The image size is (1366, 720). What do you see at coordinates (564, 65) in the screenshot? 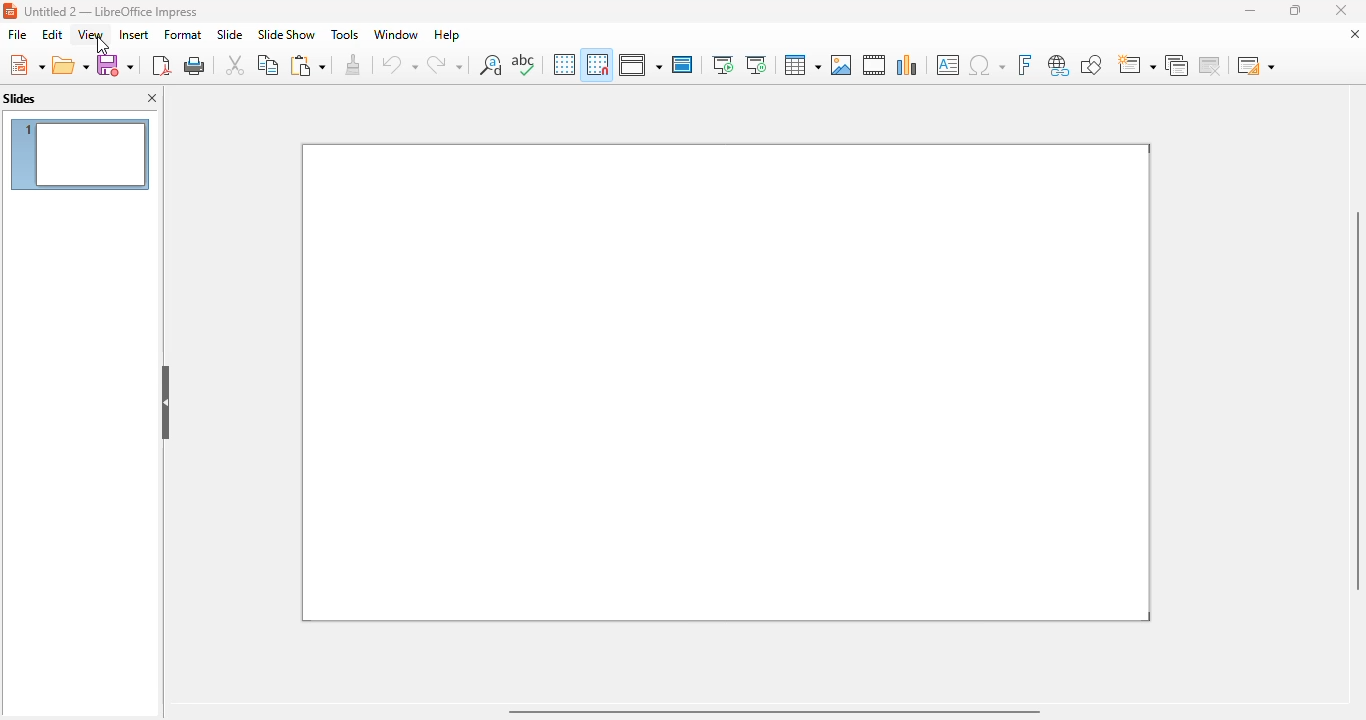
I see `display grid` at bounding box center [564, 65].